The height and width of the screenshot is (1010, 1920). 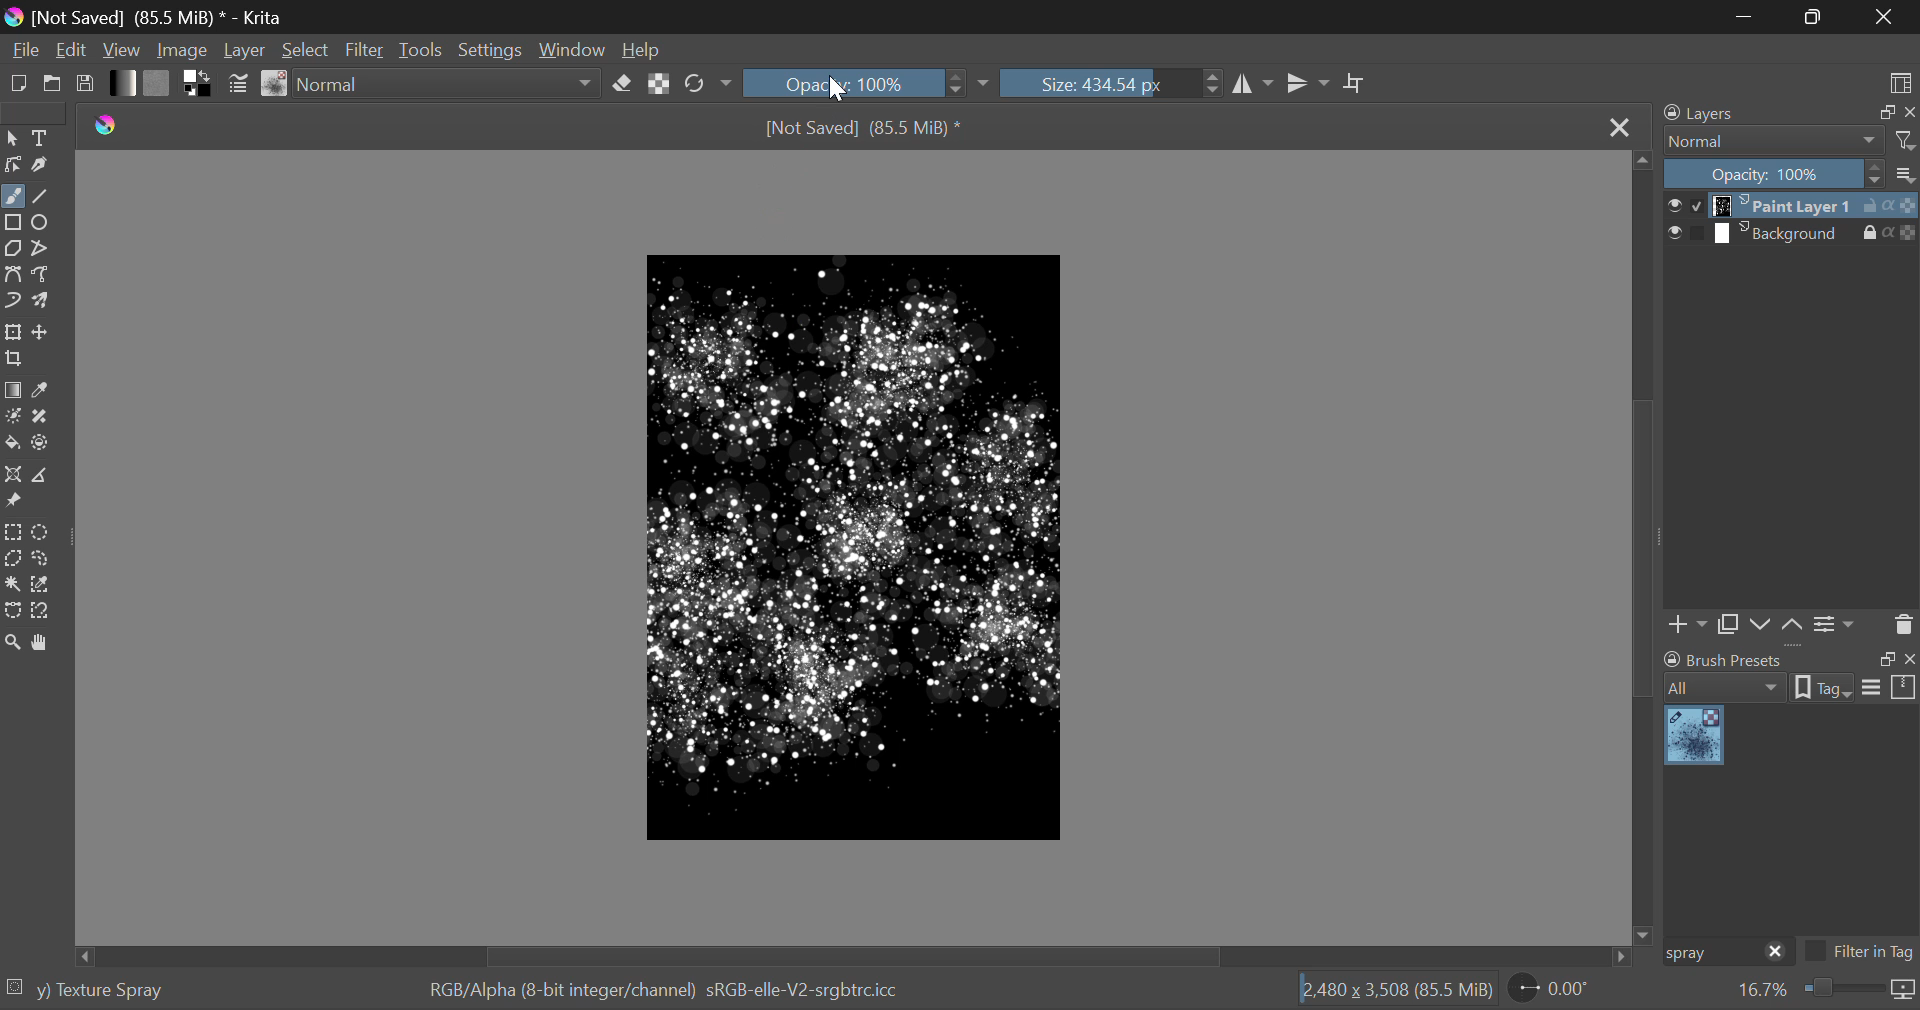 I want to click on Eyedropper, so click(x=43, y=392).